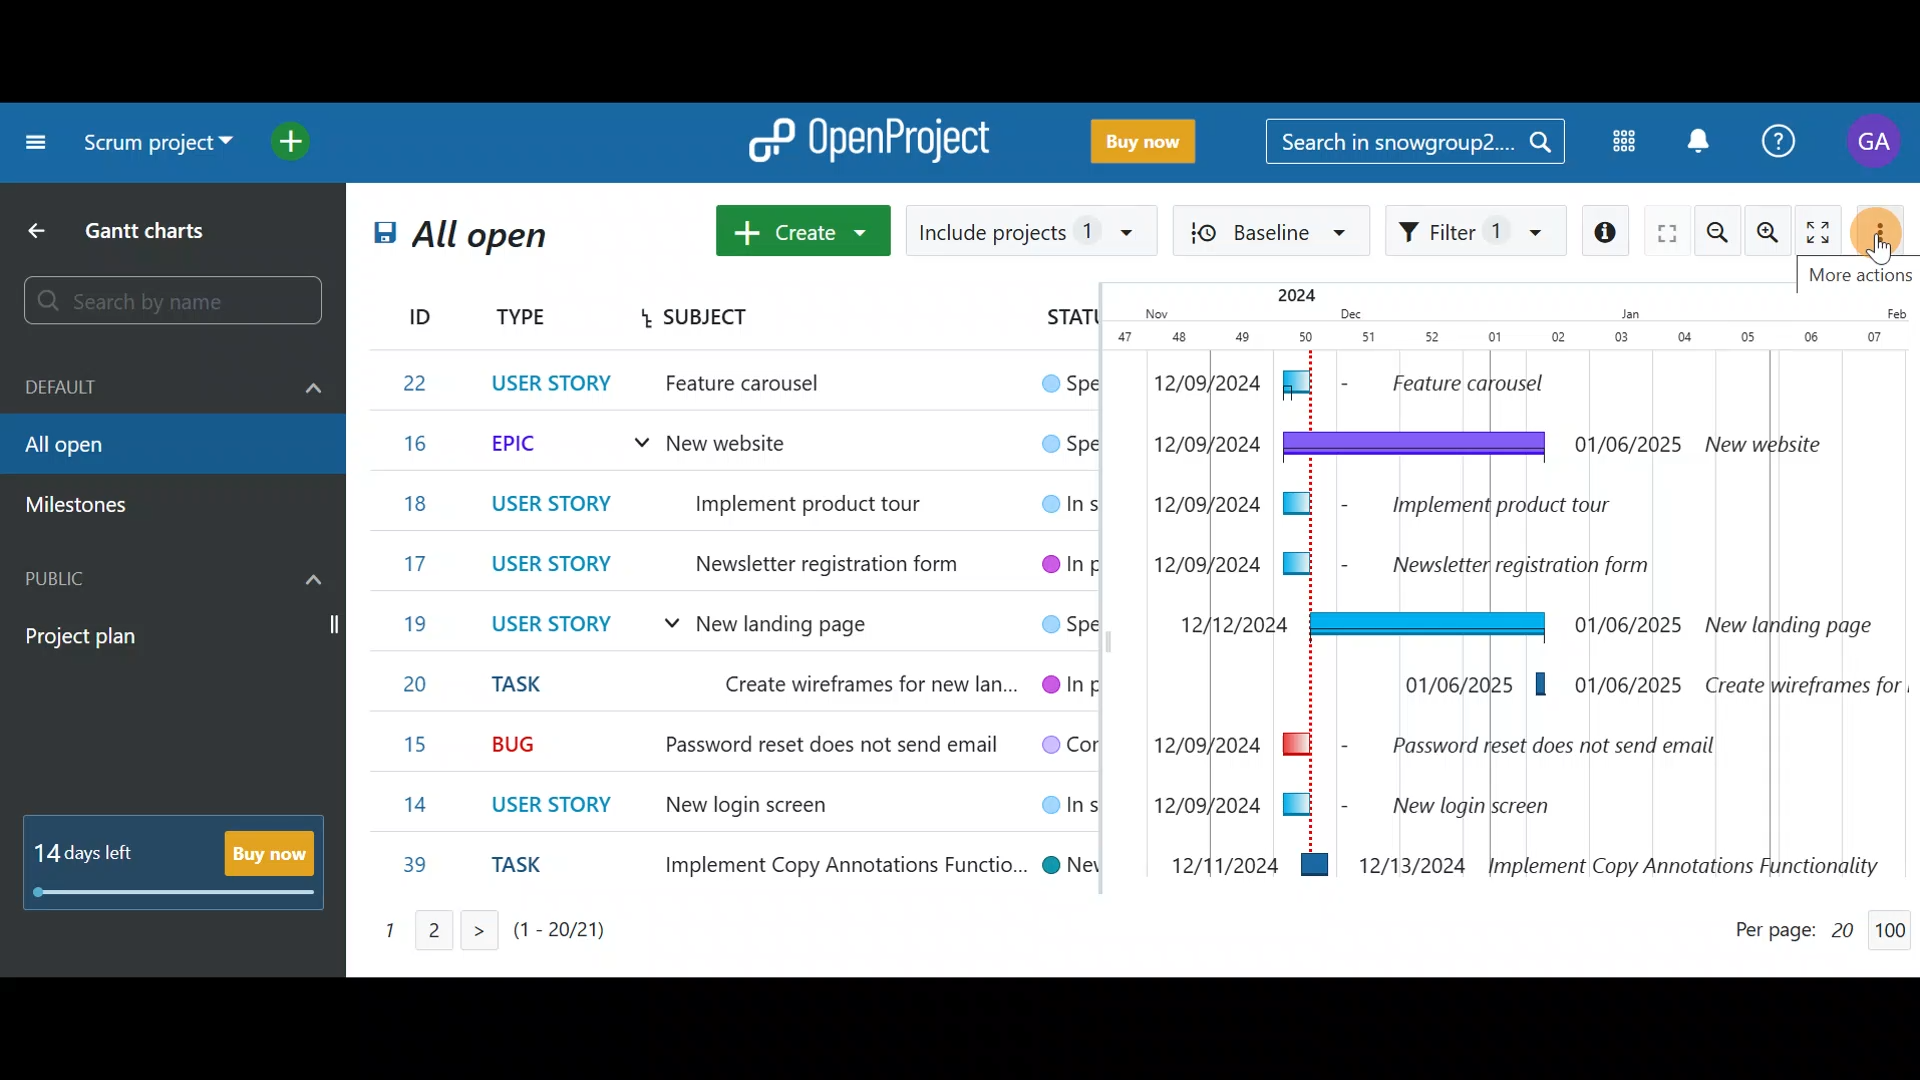 This screenshot has width=1920, height=1080. I want to click on Open details view, so click(1609, 232).